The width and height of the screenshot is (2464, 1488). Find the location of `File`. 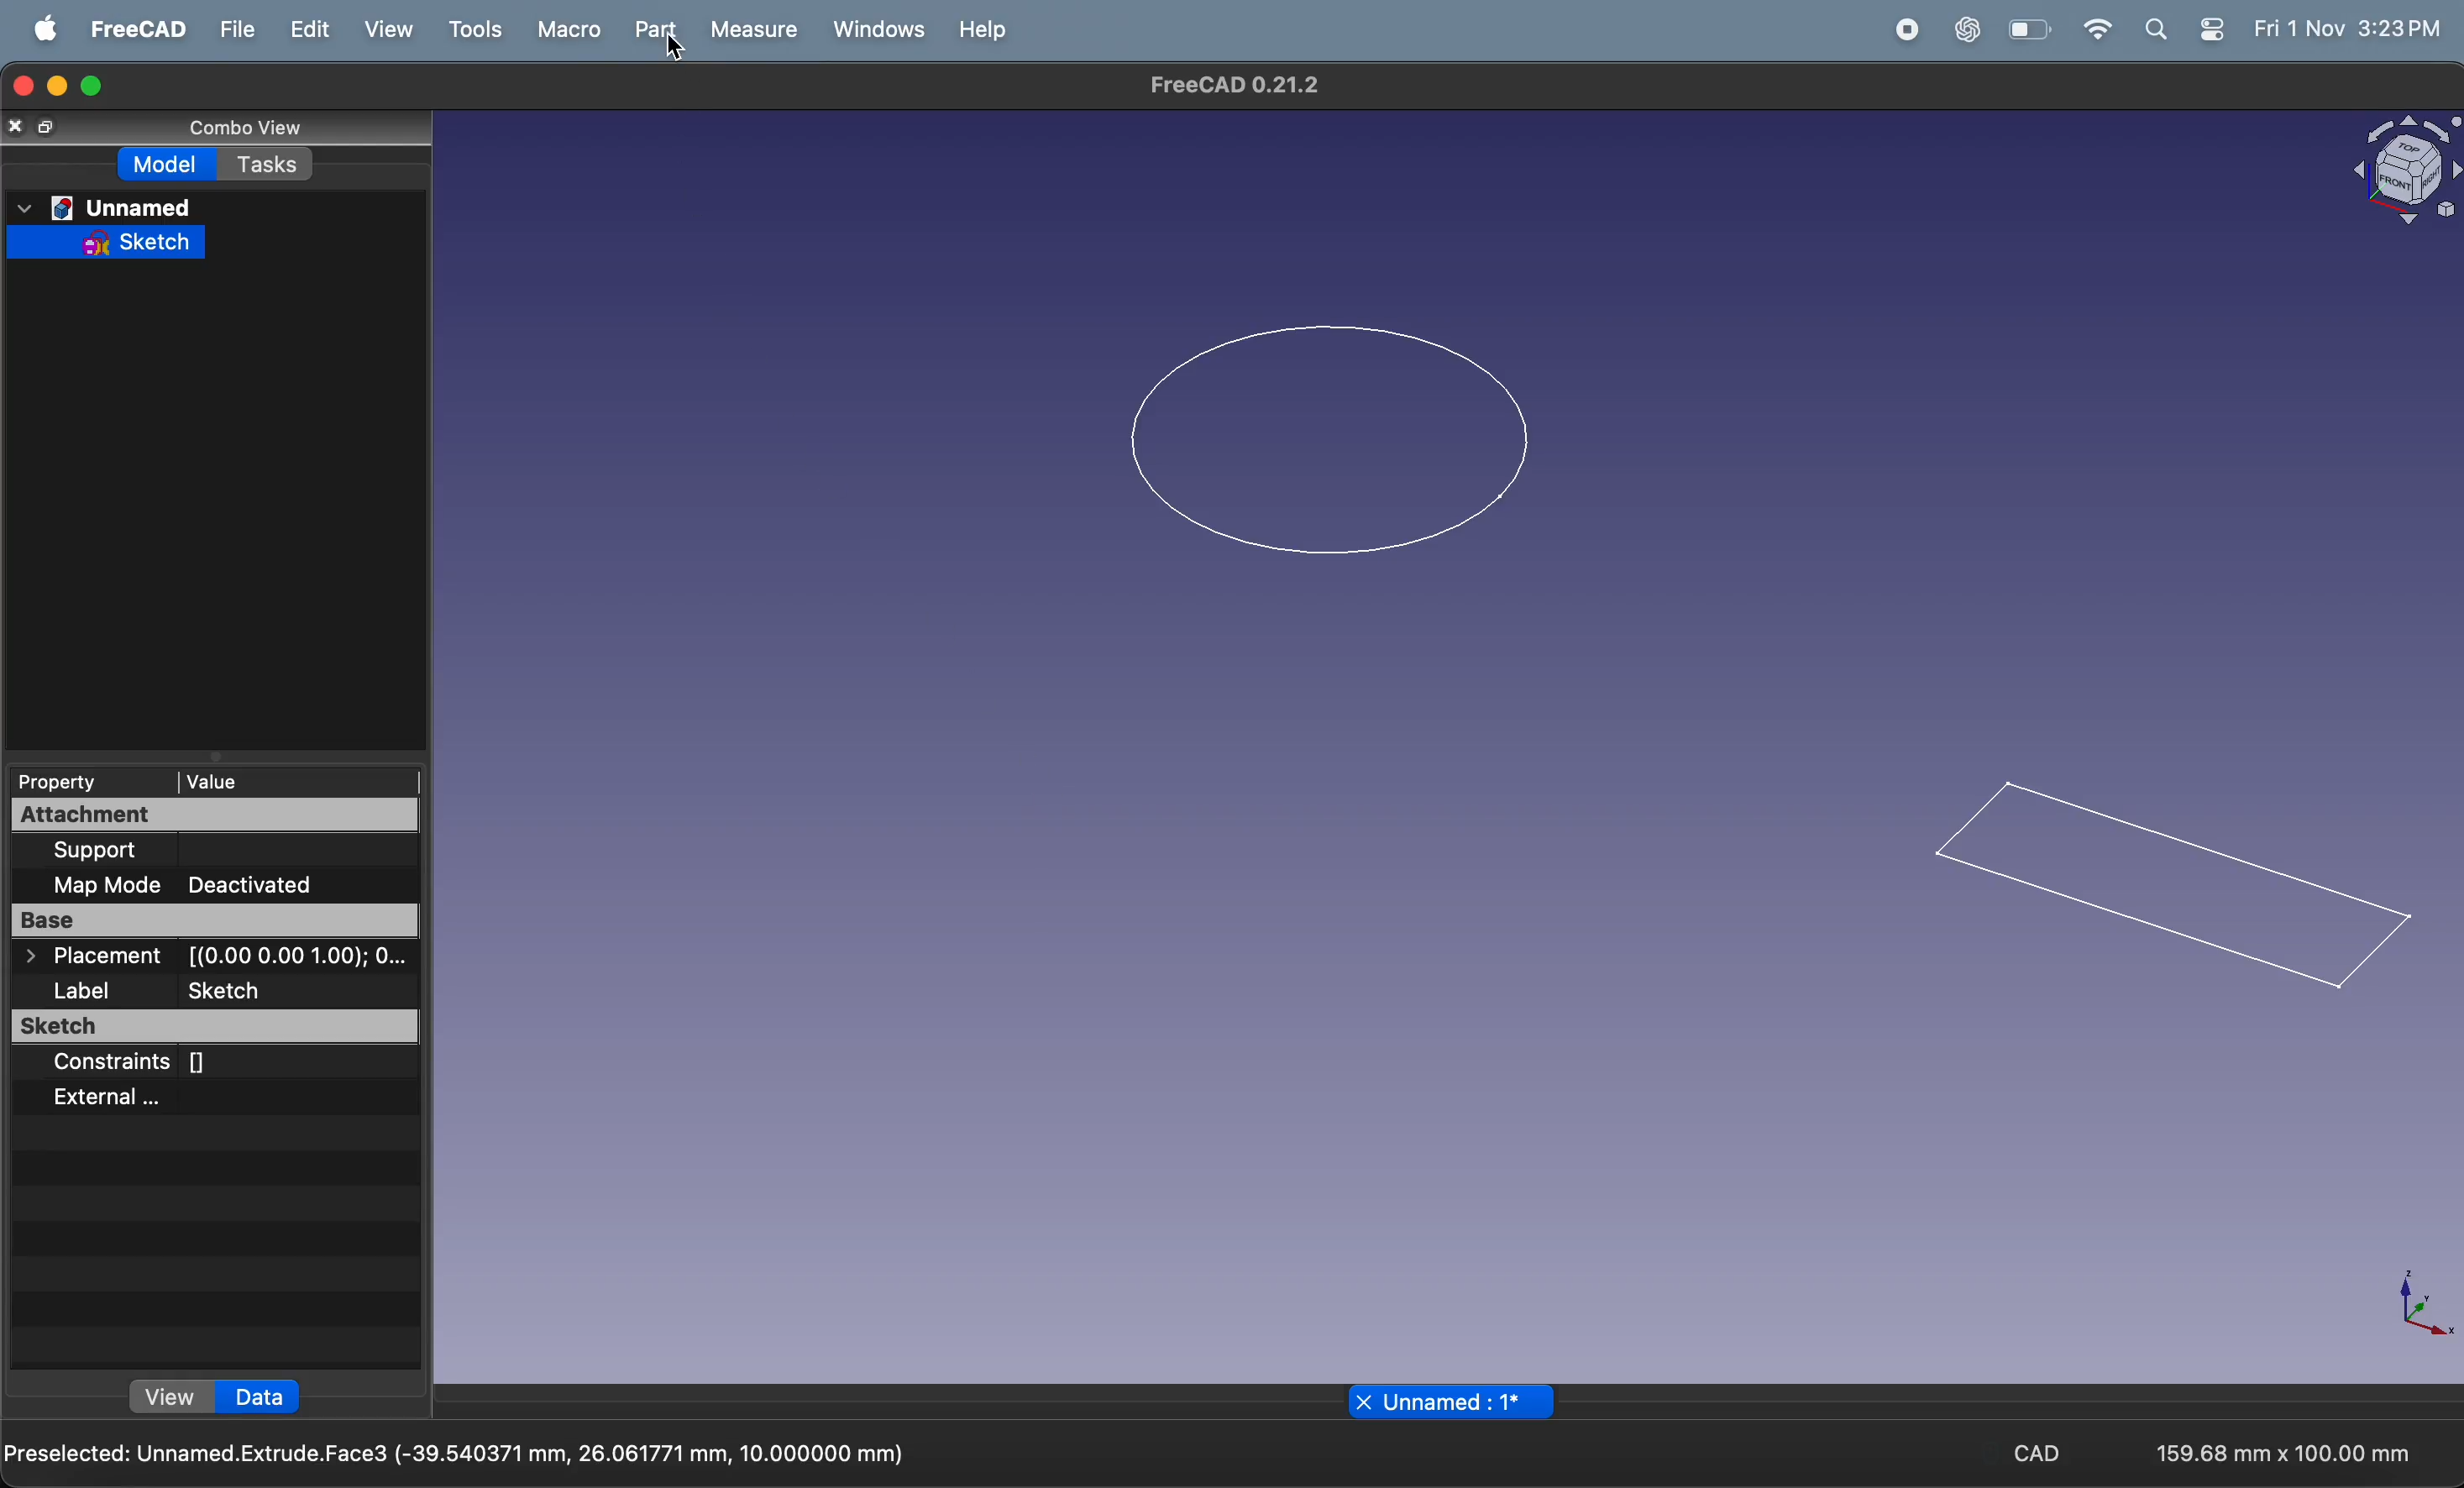

File is located at coordinates (235, 29).